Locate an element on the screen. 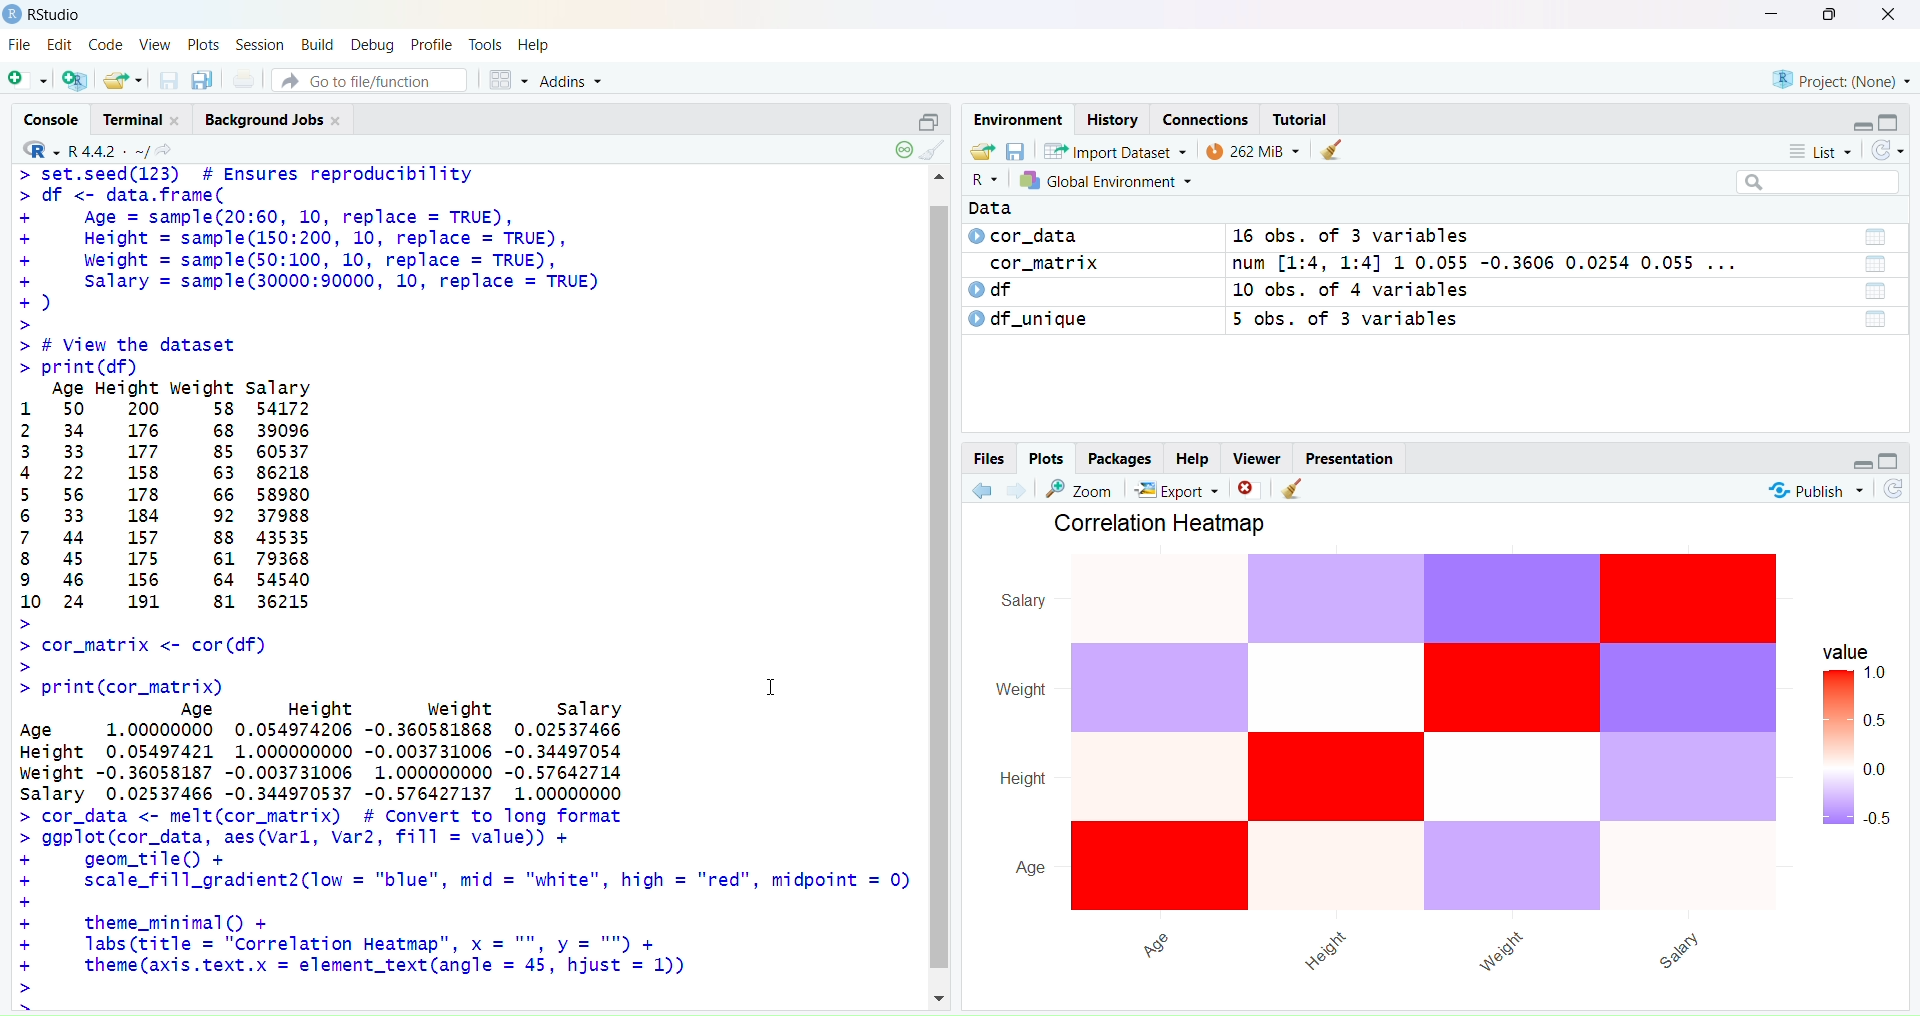  List is located at coordinates (1875, 263).